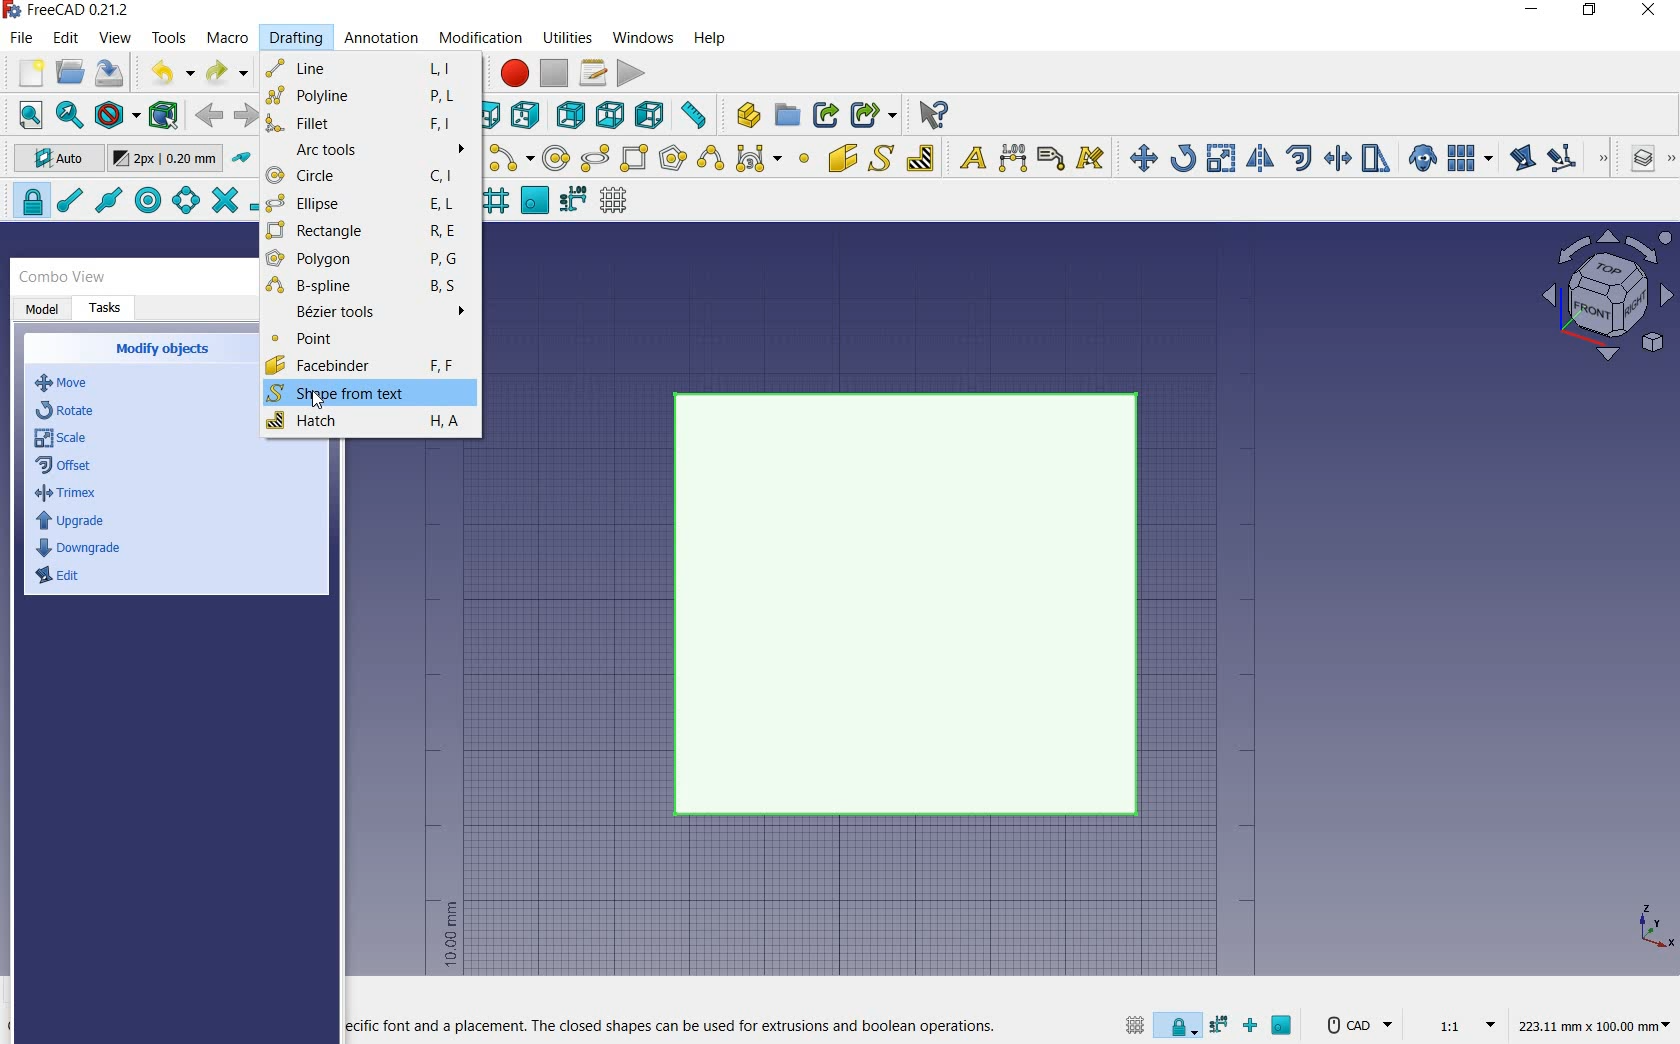  I want to click on top, so click(494, 114).